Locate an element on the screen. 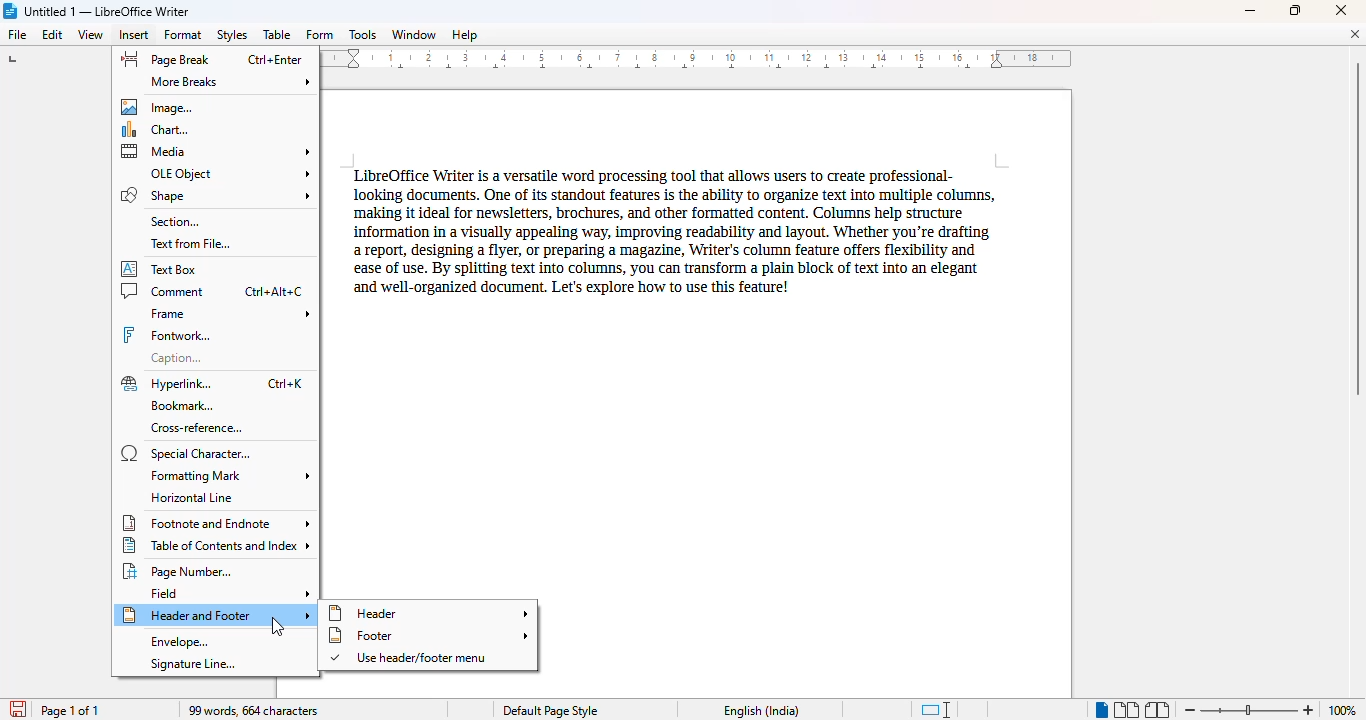  use header/footer menu is located at coordinates (410, 658).